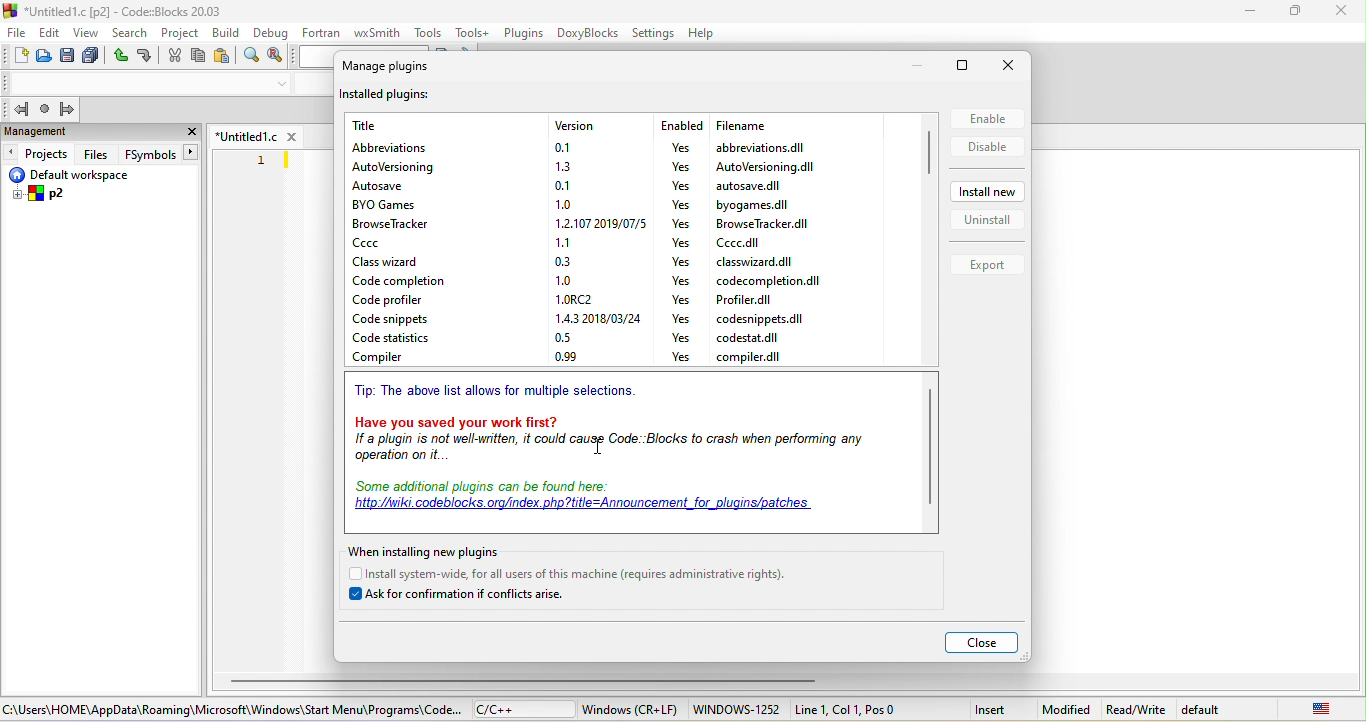 Image resolution: width=1366 pixels, height=722 pixels. I want to click on Yes, so click(680, 168).